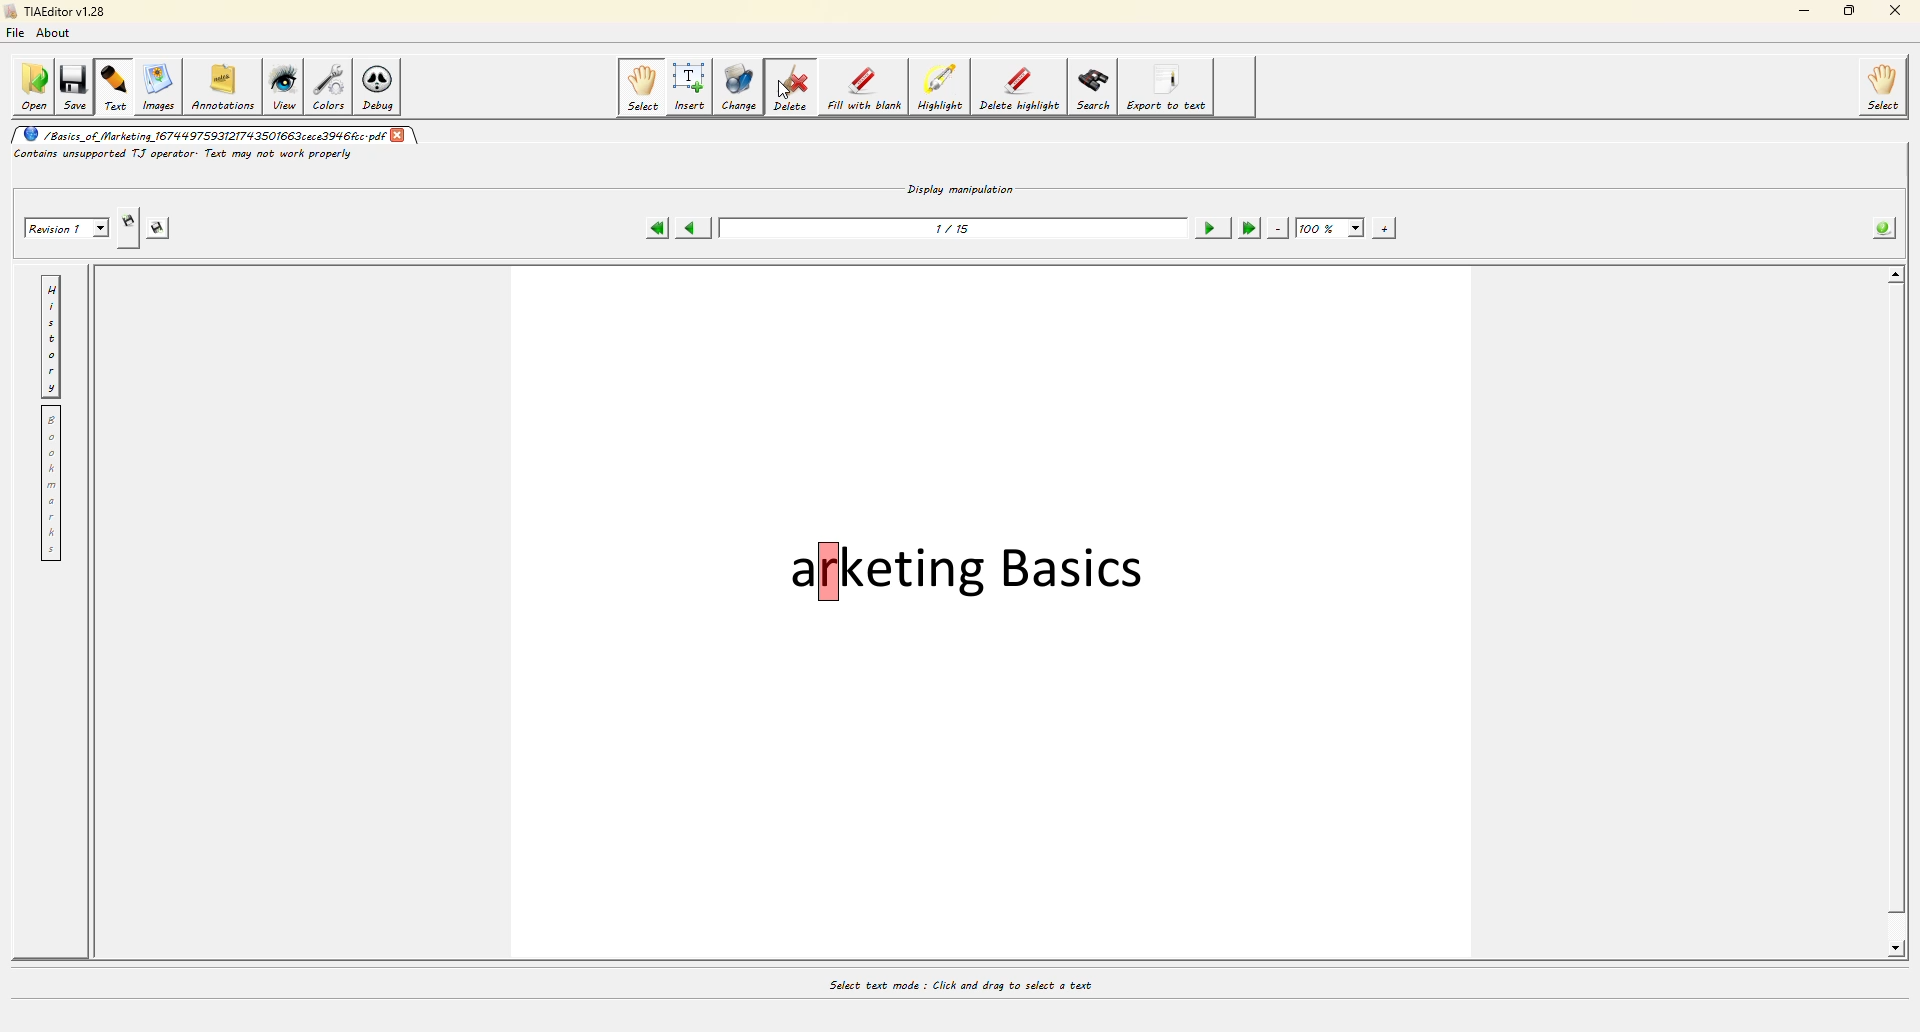 The height and width of the screenshot is (1032, 1920). What do you see at coordinates (790, 86) in the screenshot?
I see `delete` at bounding box center [790, 86].